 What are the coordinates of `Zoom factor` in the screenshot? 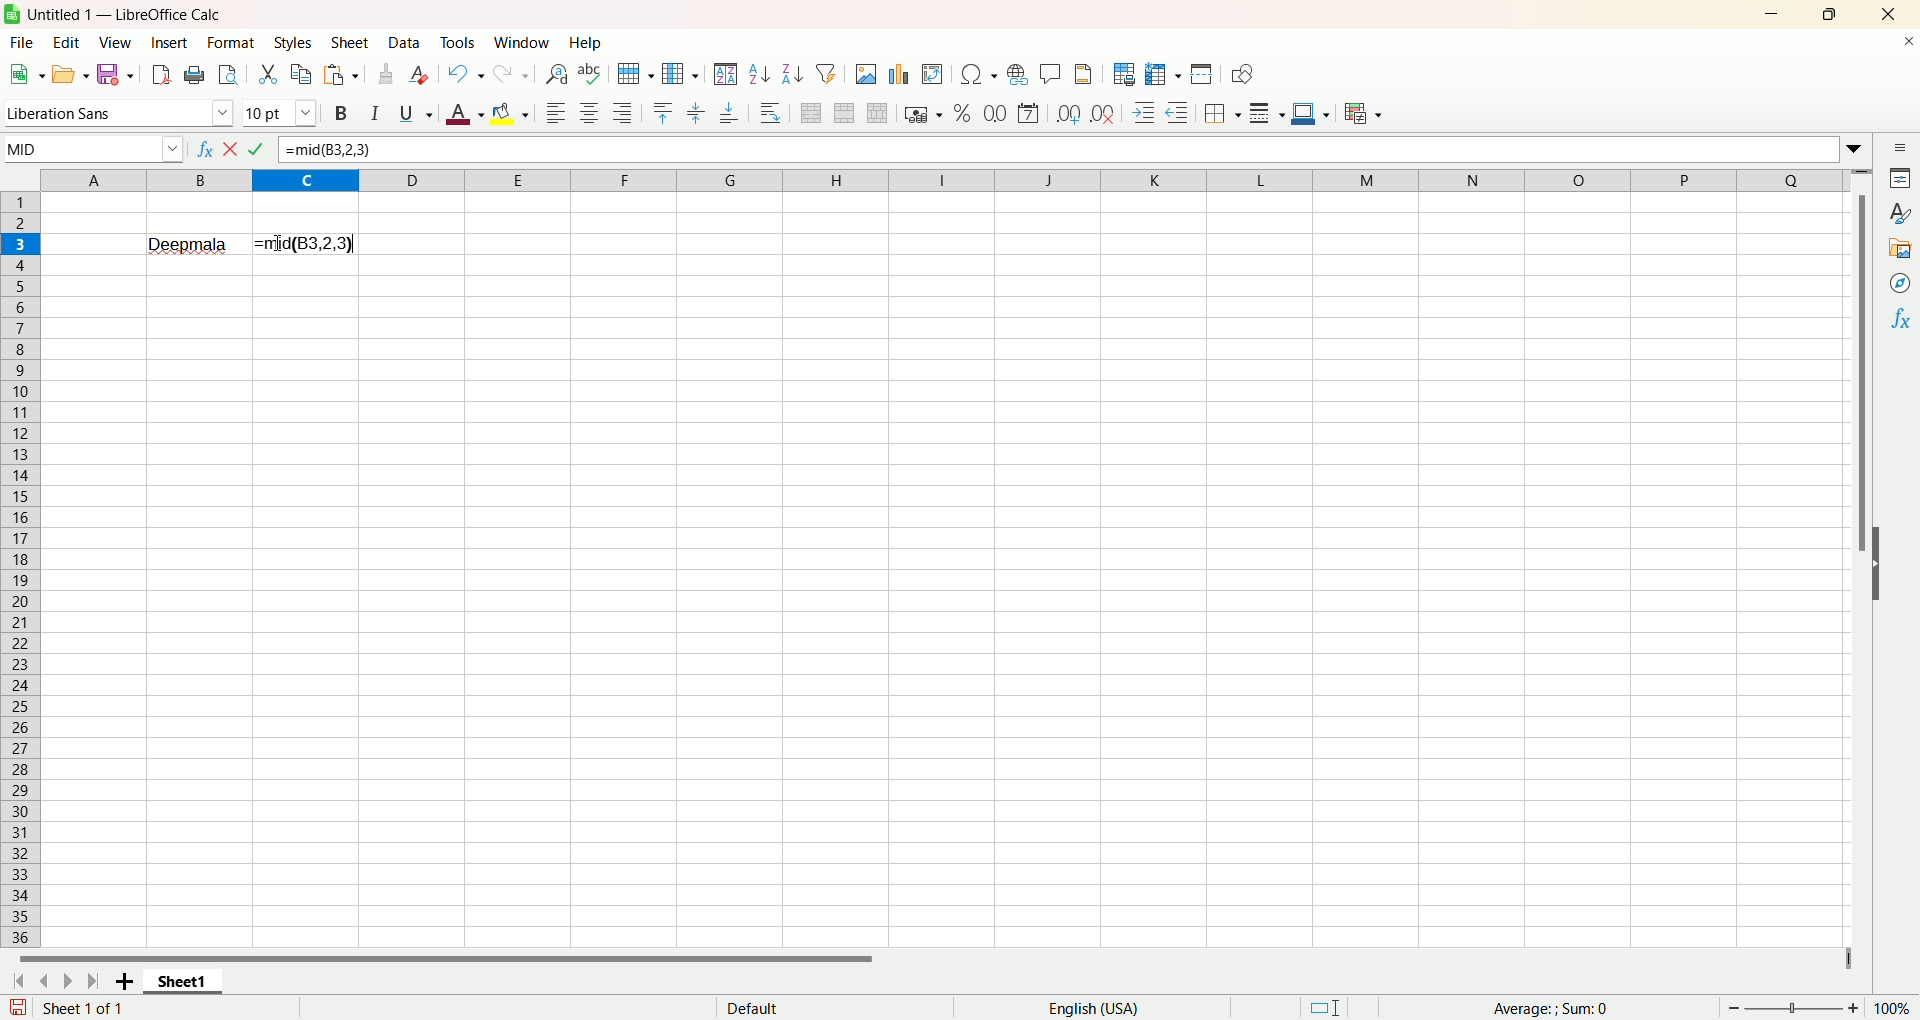 It's located at (1891, 1008).